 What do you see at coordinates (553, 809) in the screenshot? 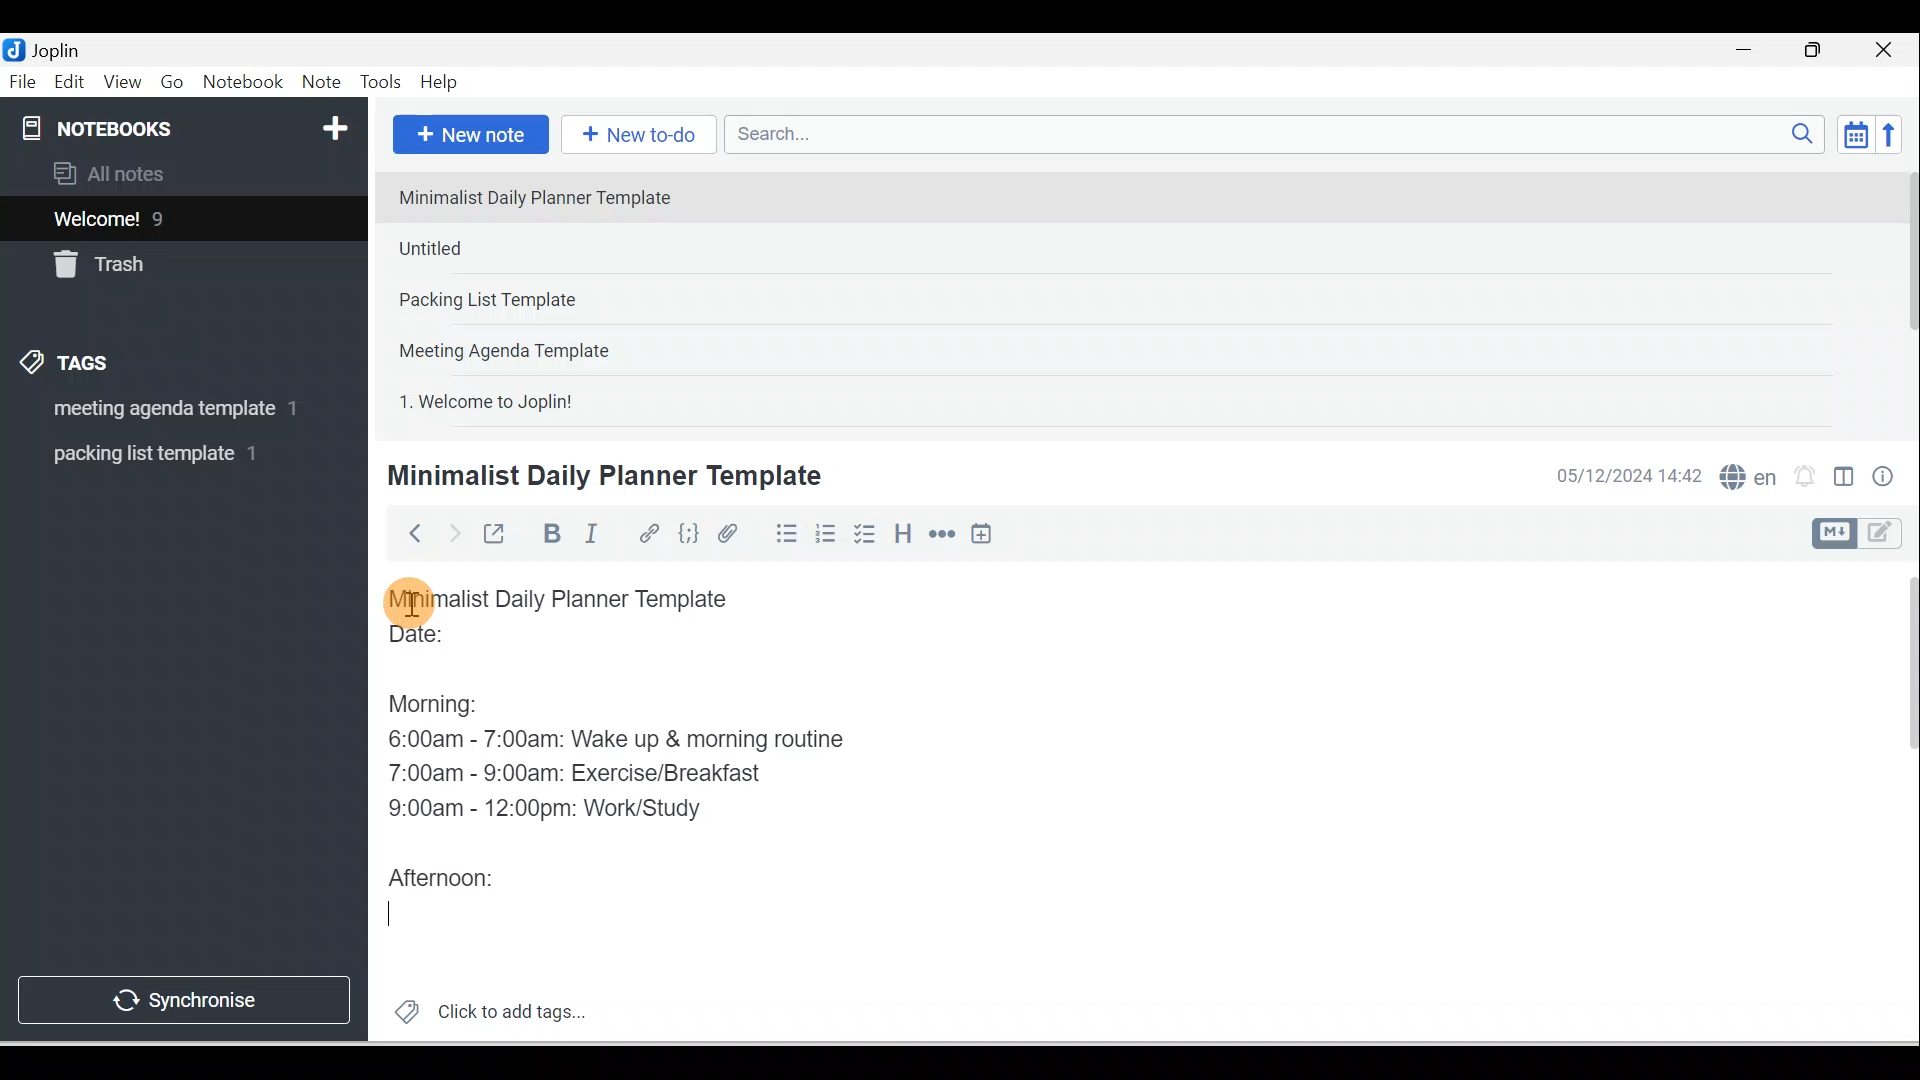
I see `9:00am - 12:00pm: Work/Study` at bounding box center [553, 809].